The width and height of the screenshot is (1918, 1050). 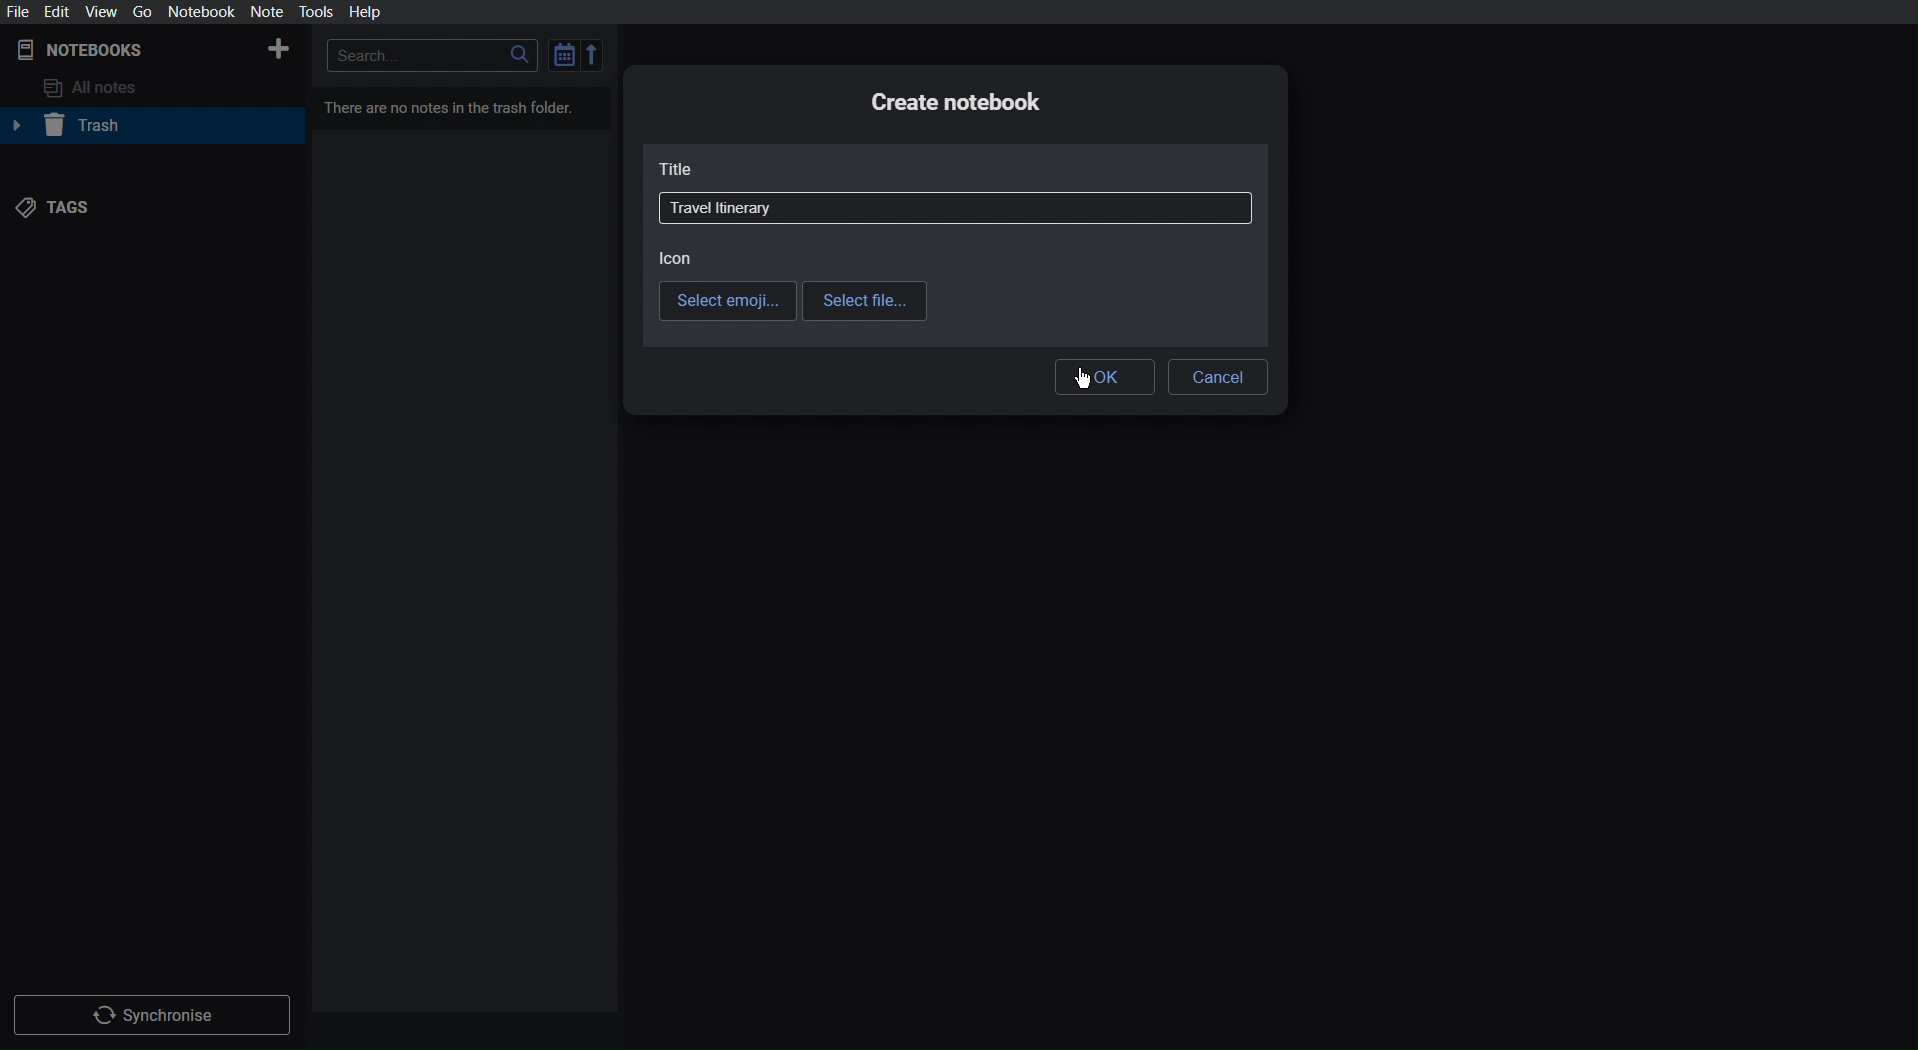 What do you see at coordinates (450, 109) in the screenshot?
I see `There are no notes in the trash folder` at bounding box center [450, 109].